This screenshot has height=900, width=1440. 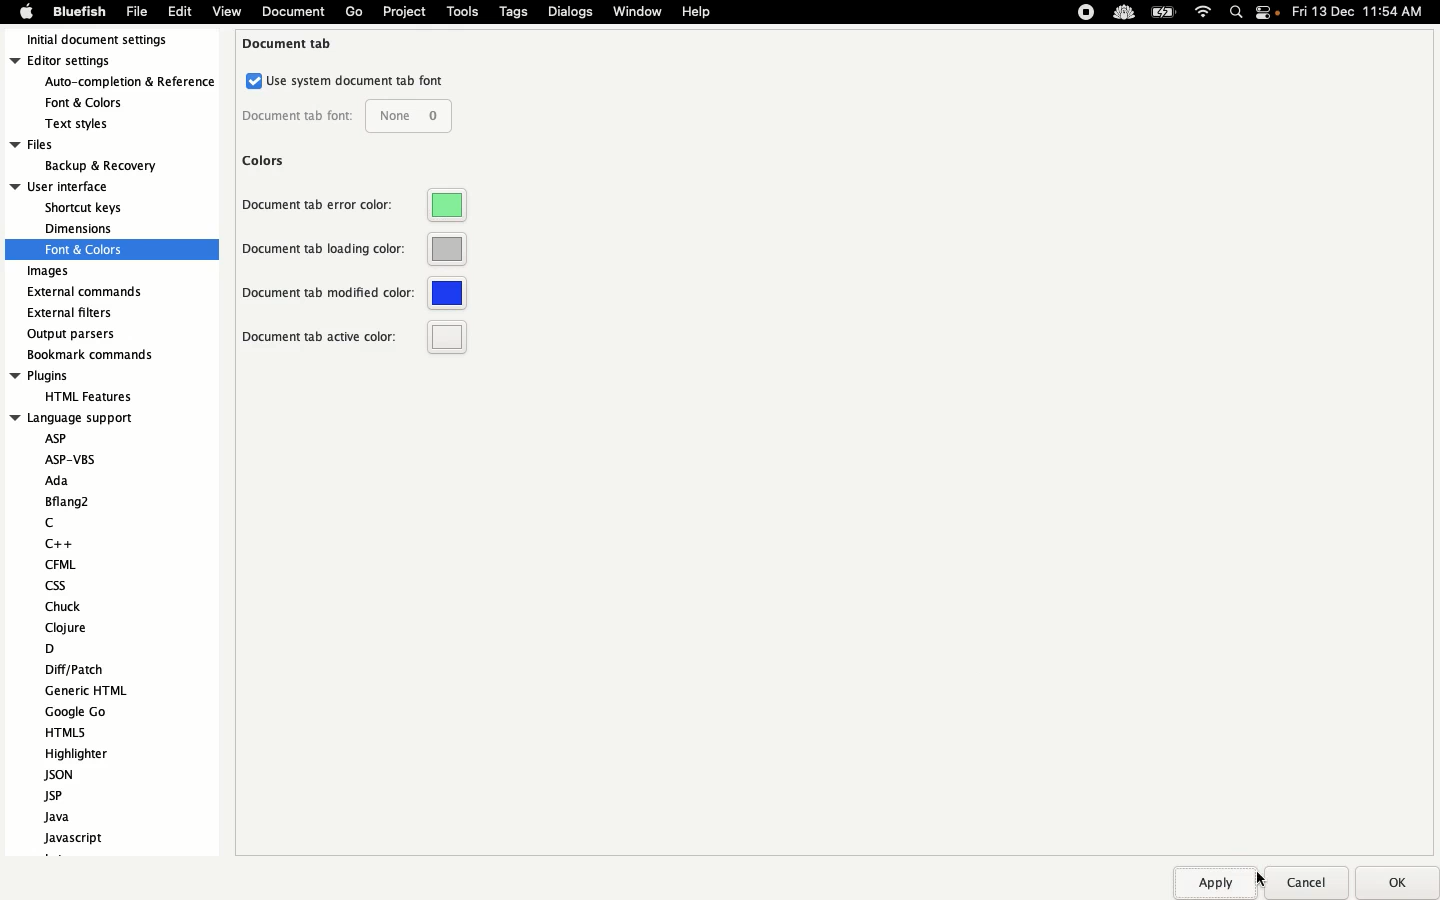 What do you see at coordinates (180, 11) in the screenshot?
I see `Edit` at bounding box center [180, 11].